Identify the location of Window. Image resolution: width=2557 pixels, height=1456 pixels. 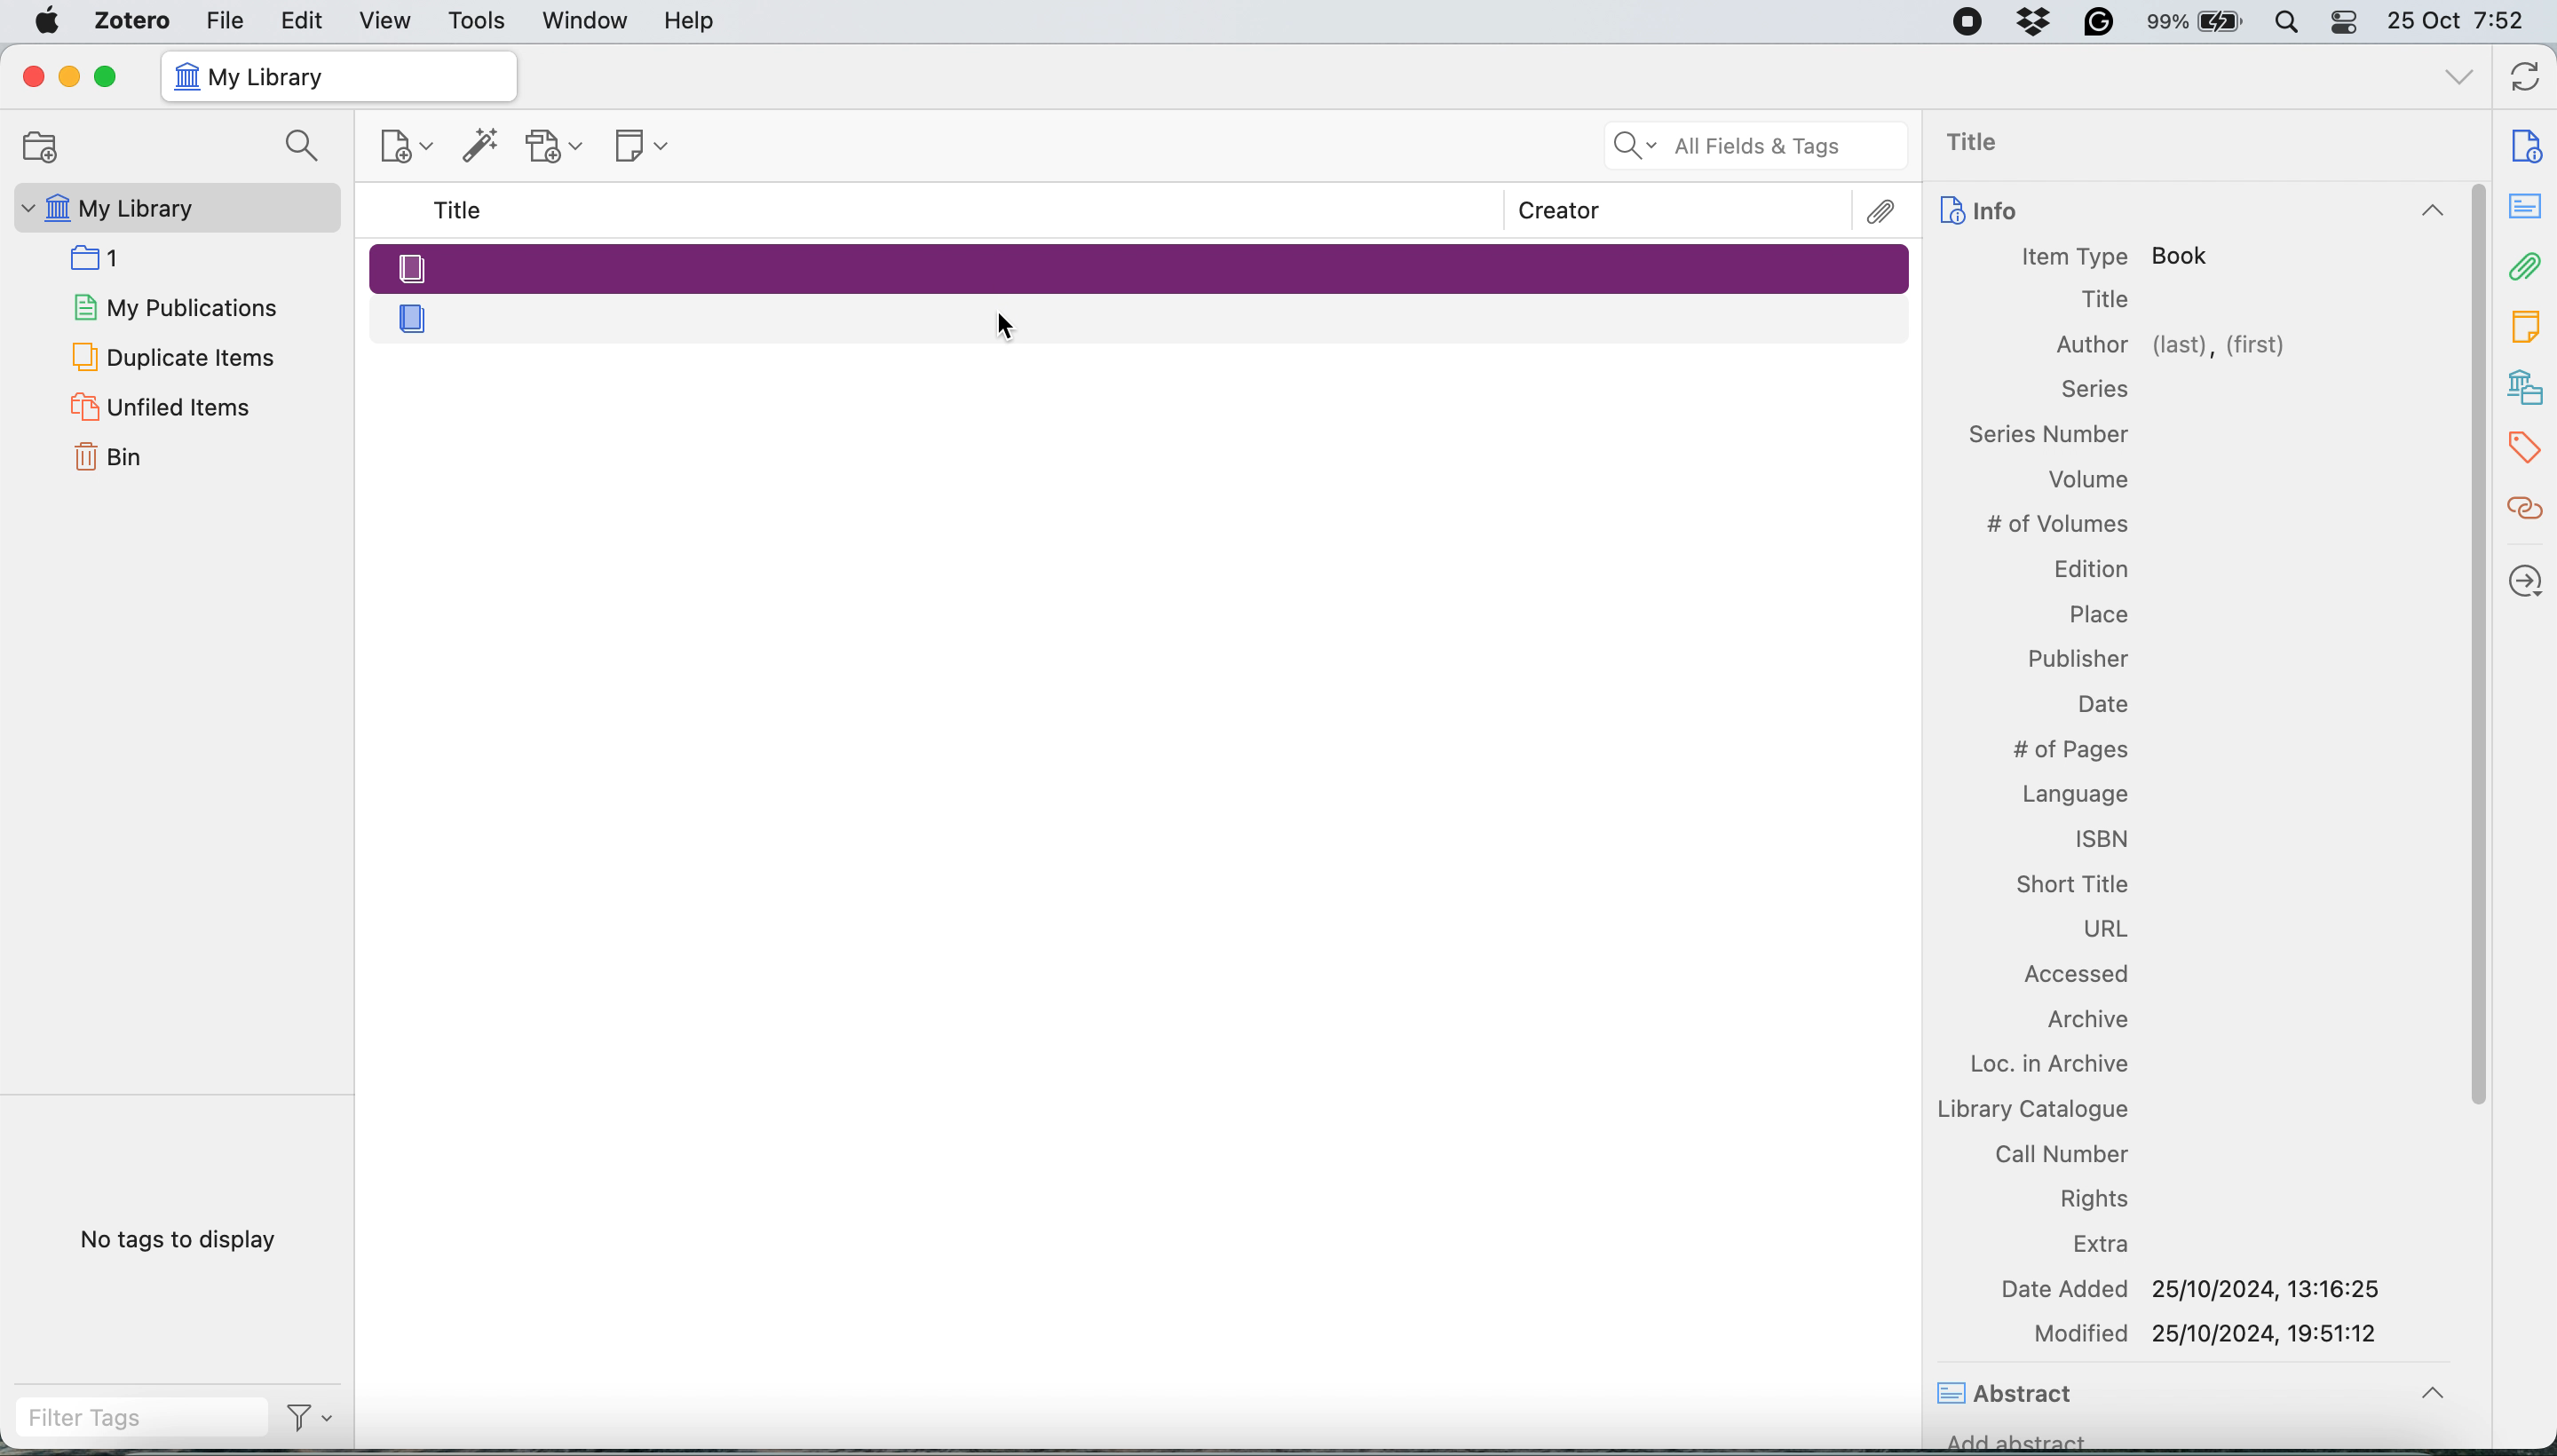
(587, 21).